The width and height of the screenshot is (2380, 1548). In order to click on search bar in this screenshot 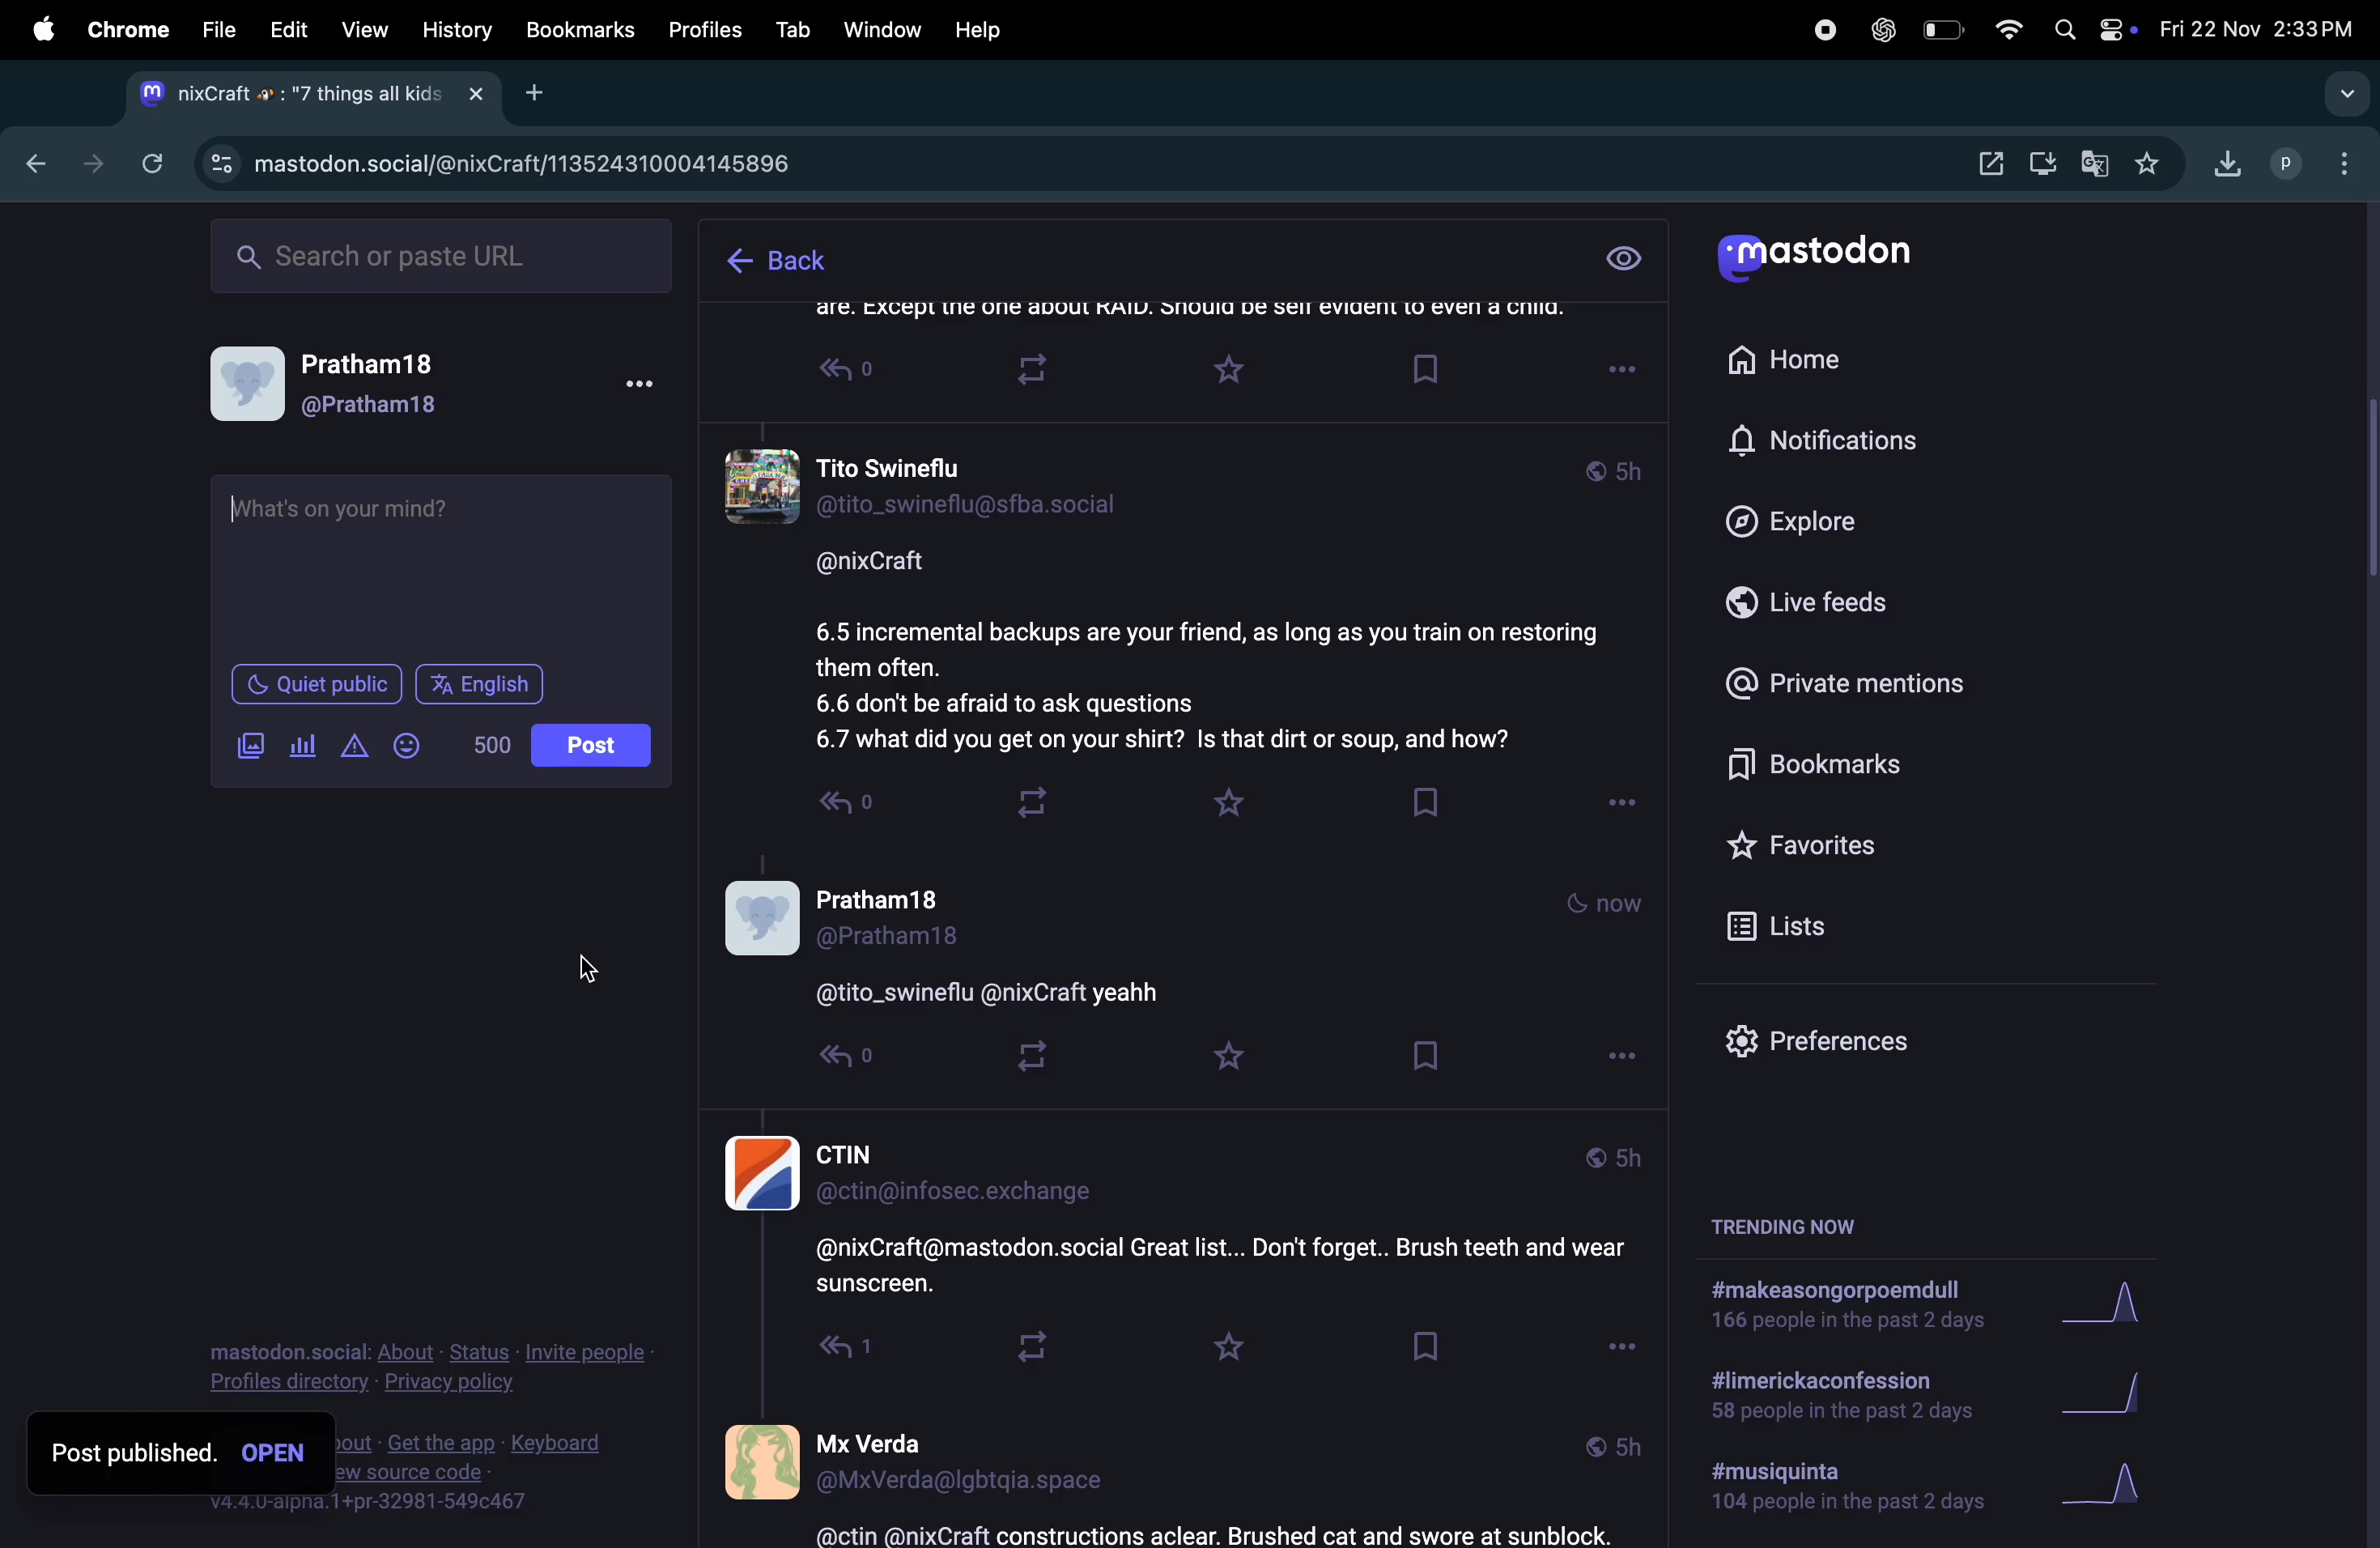, I will do `click(441, 258)`.